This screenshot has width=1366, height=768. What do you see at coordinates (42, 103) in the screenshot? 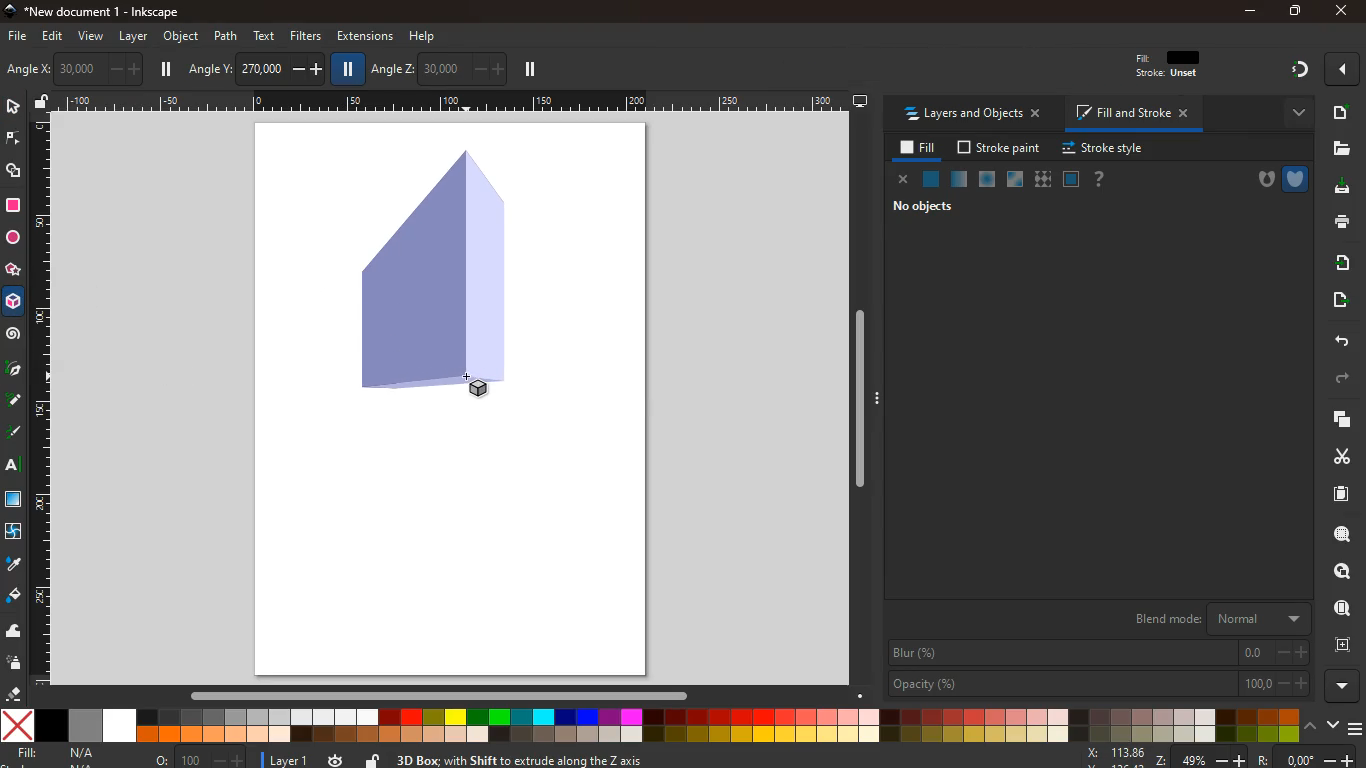
I see `unlock` at bounding box center [42, 103].